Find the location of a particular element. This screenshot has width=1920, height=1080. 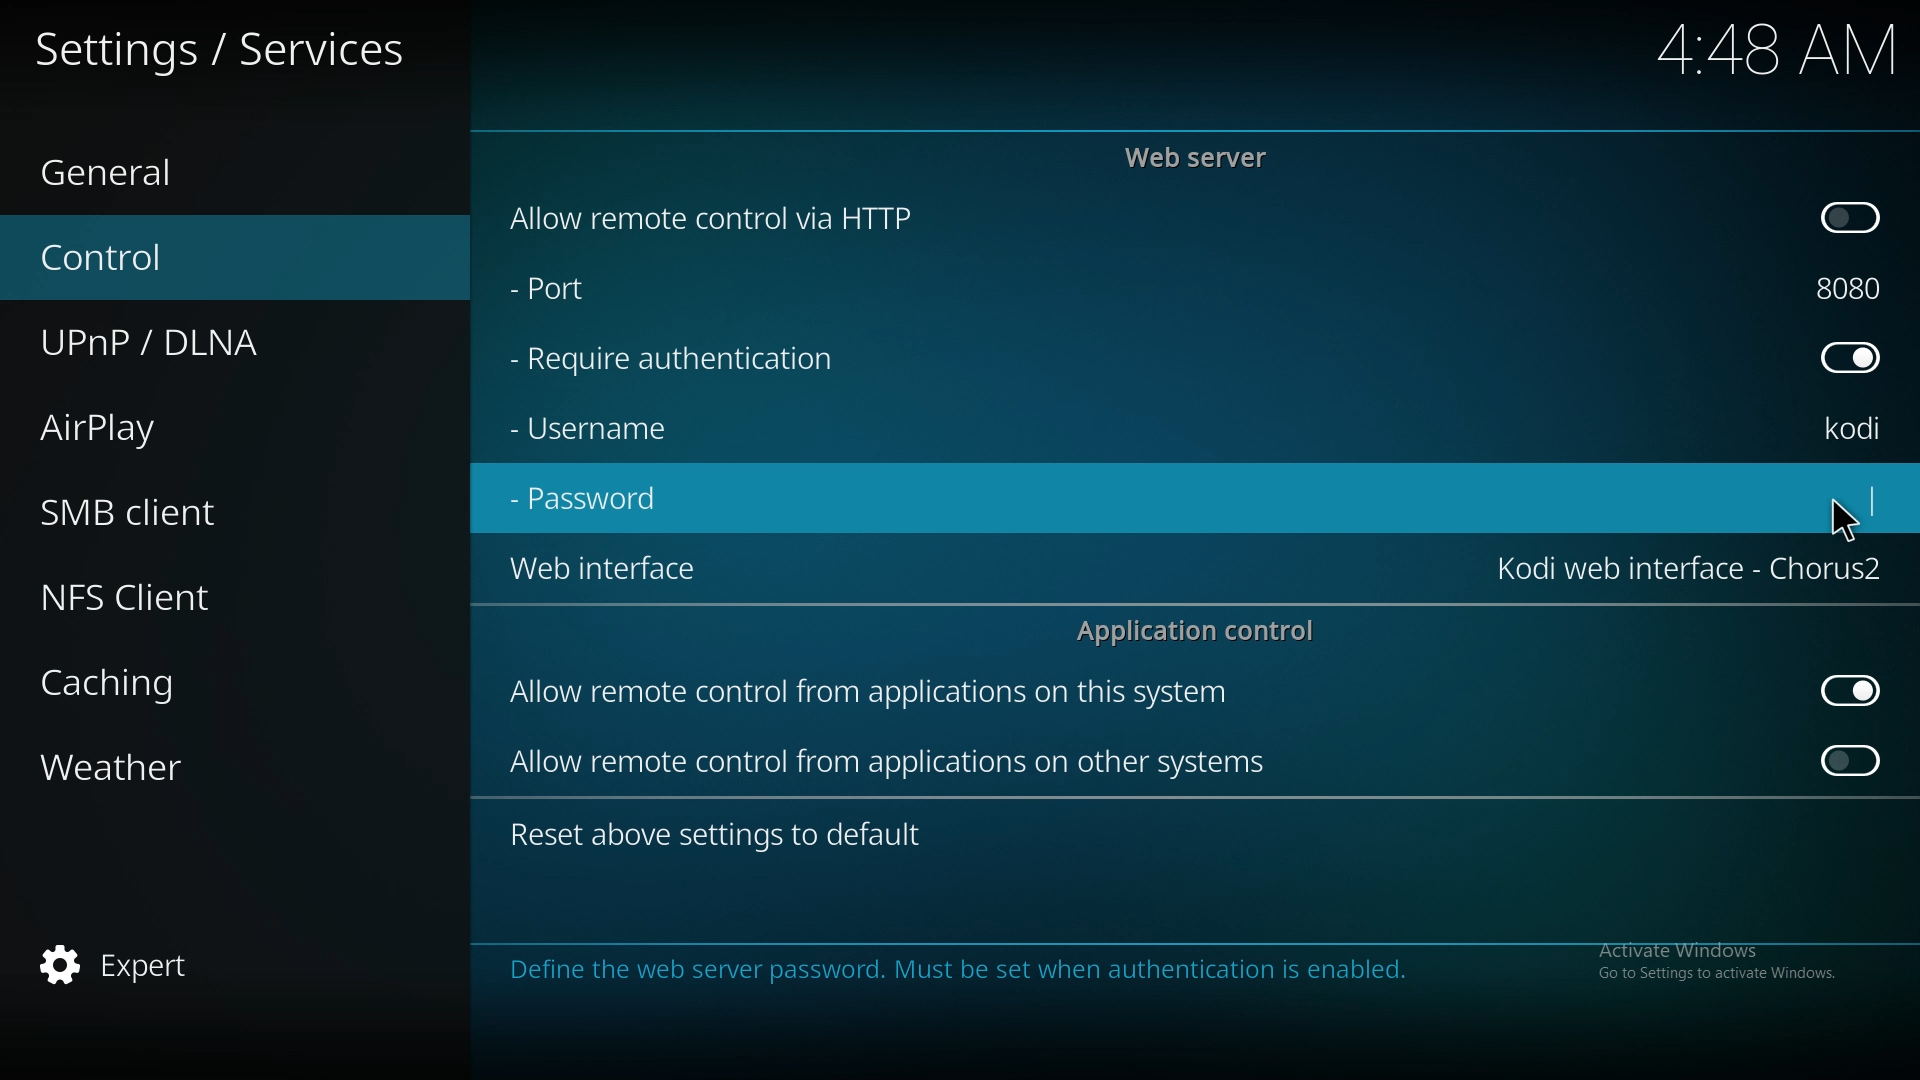

on is located at coordinates (1854, 220).